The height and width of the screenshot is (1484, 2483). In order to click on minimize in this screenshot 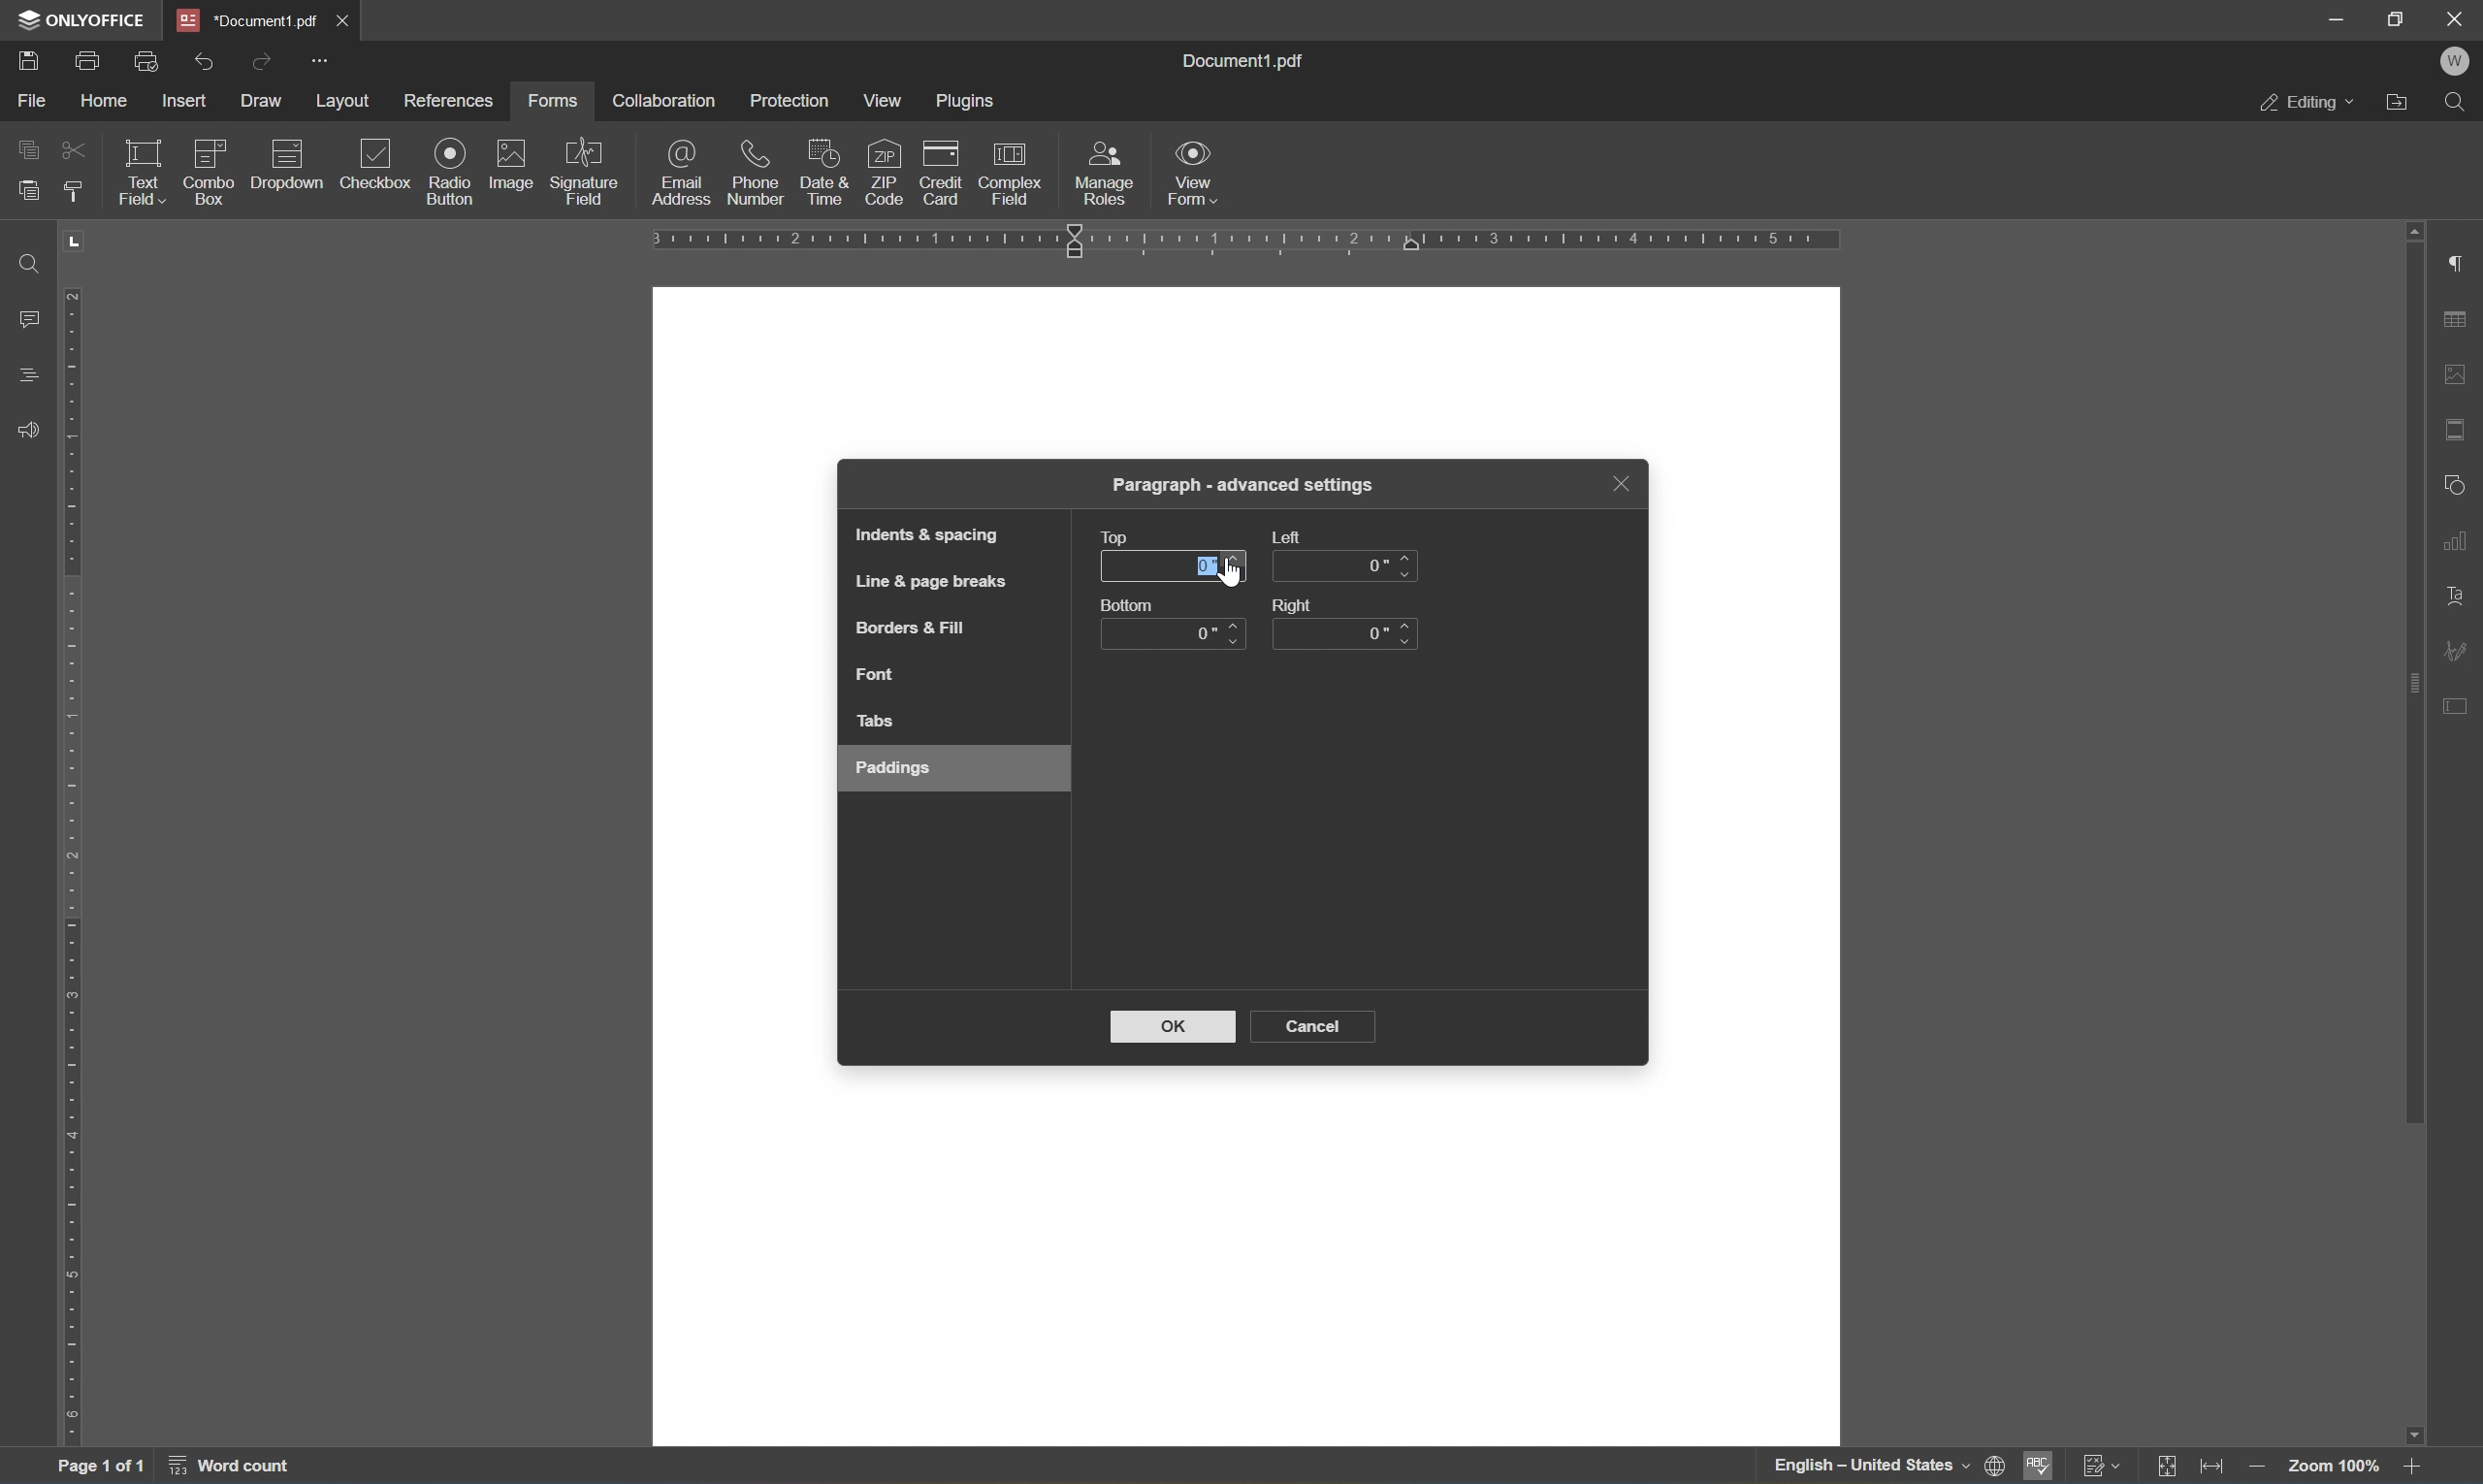, I will do `click(2337, 18)`.